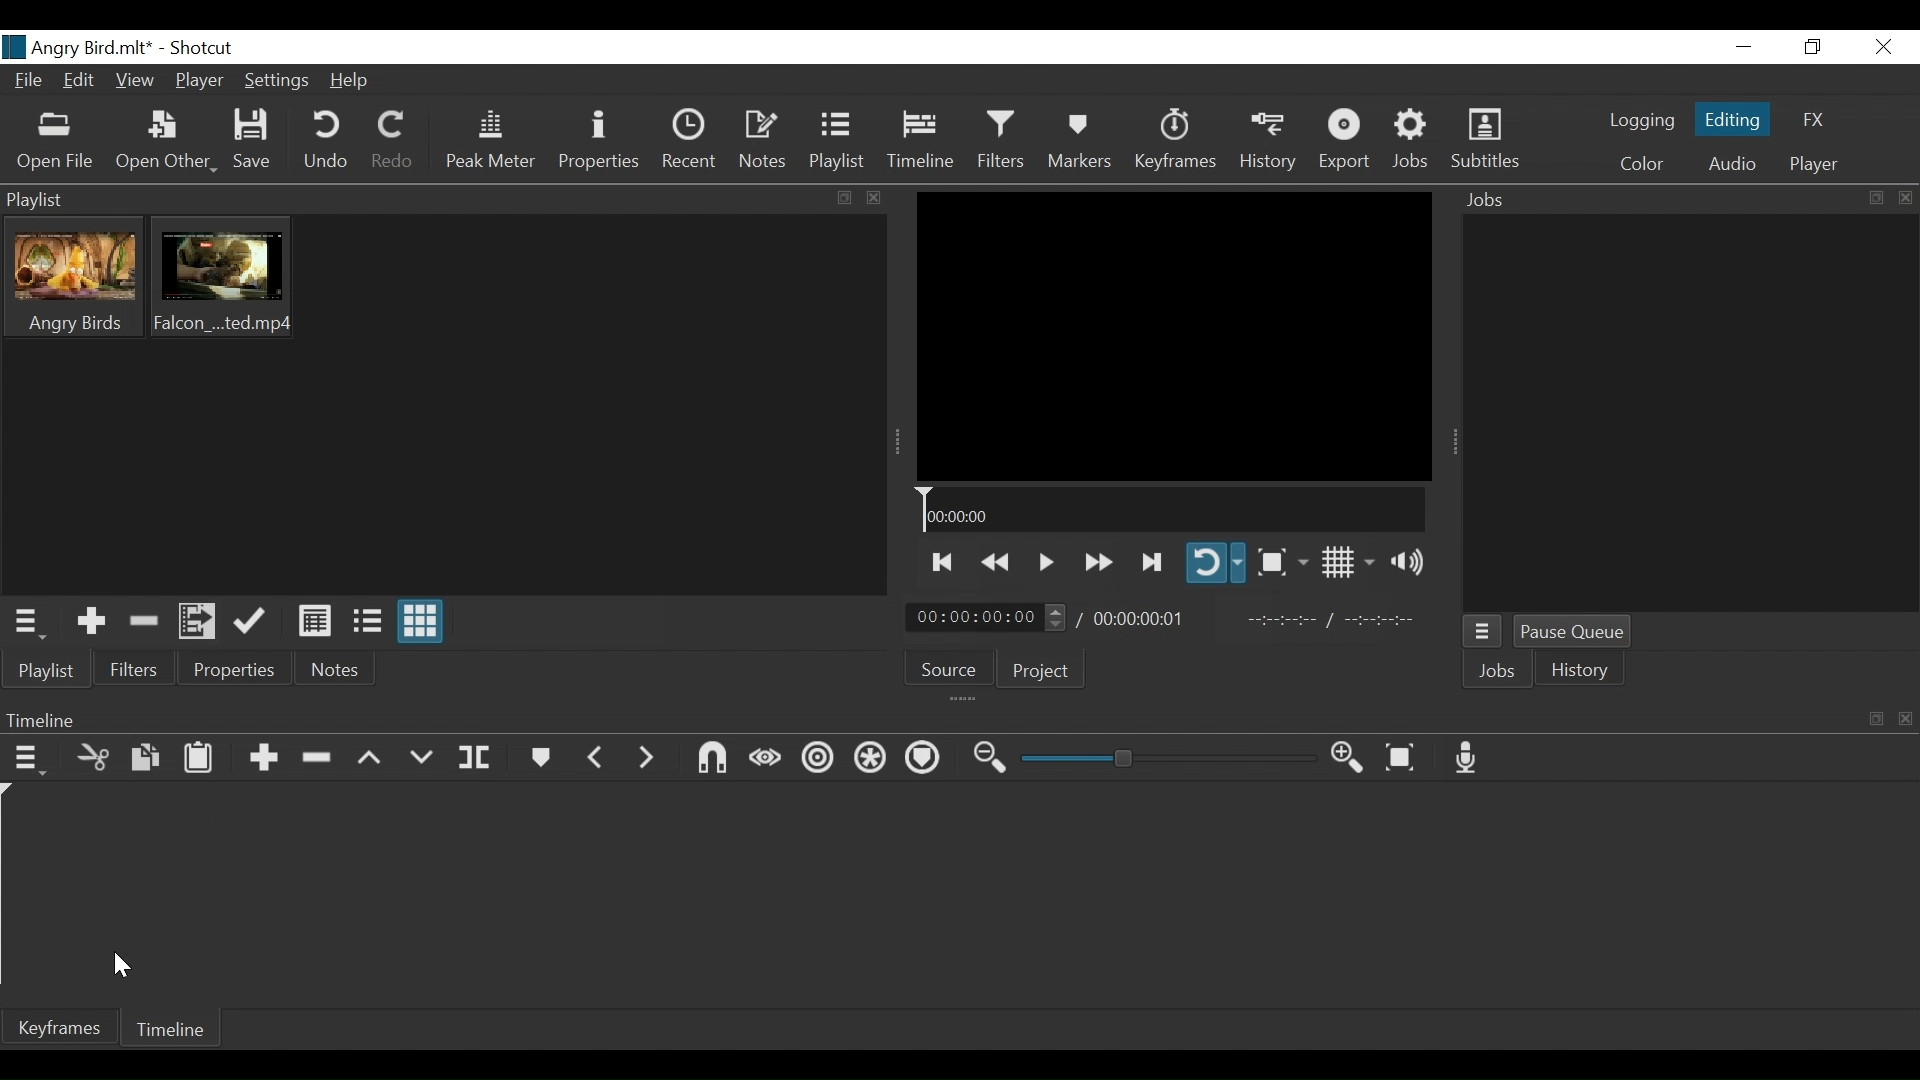 The height and width of the screenshot is (1080, 1920). What do you see at coordinates (1040, 671) in the screenshot?
I see `Project` at bounding box center [1040, 671].